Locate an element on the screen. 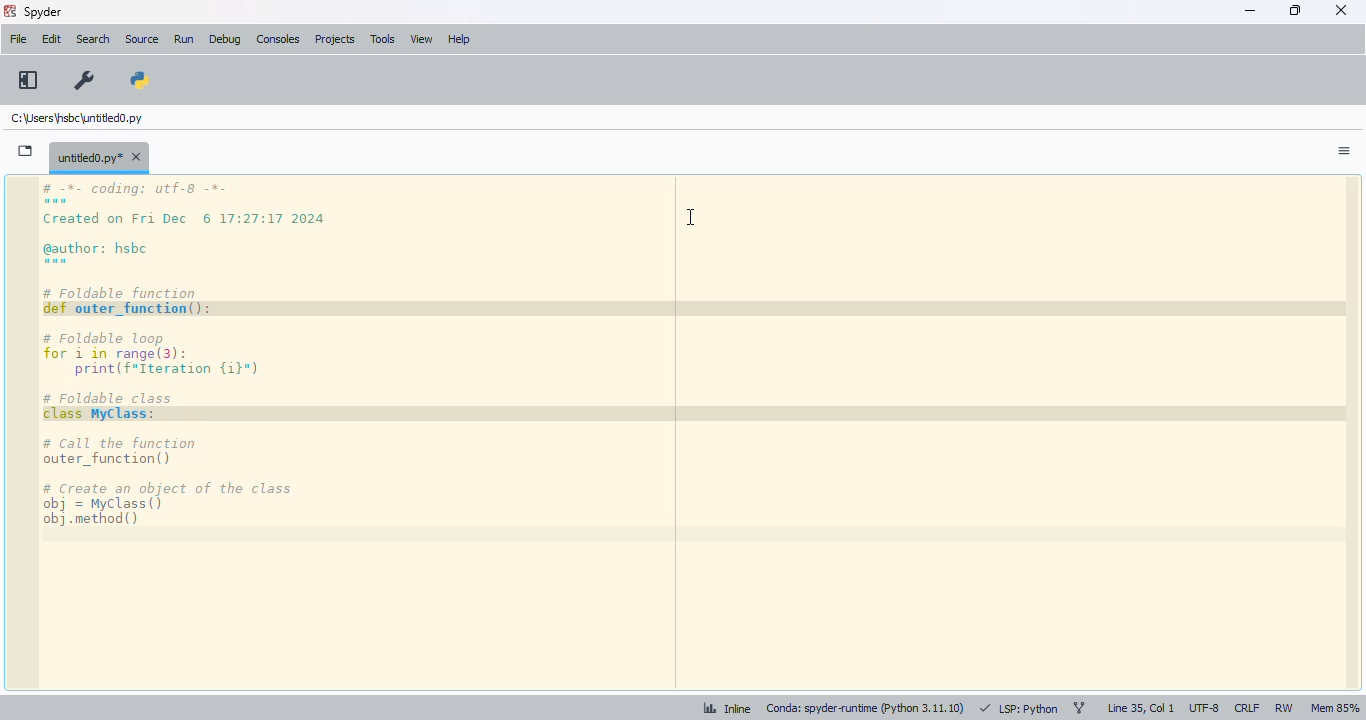  source is located at coordinates (141, 39).